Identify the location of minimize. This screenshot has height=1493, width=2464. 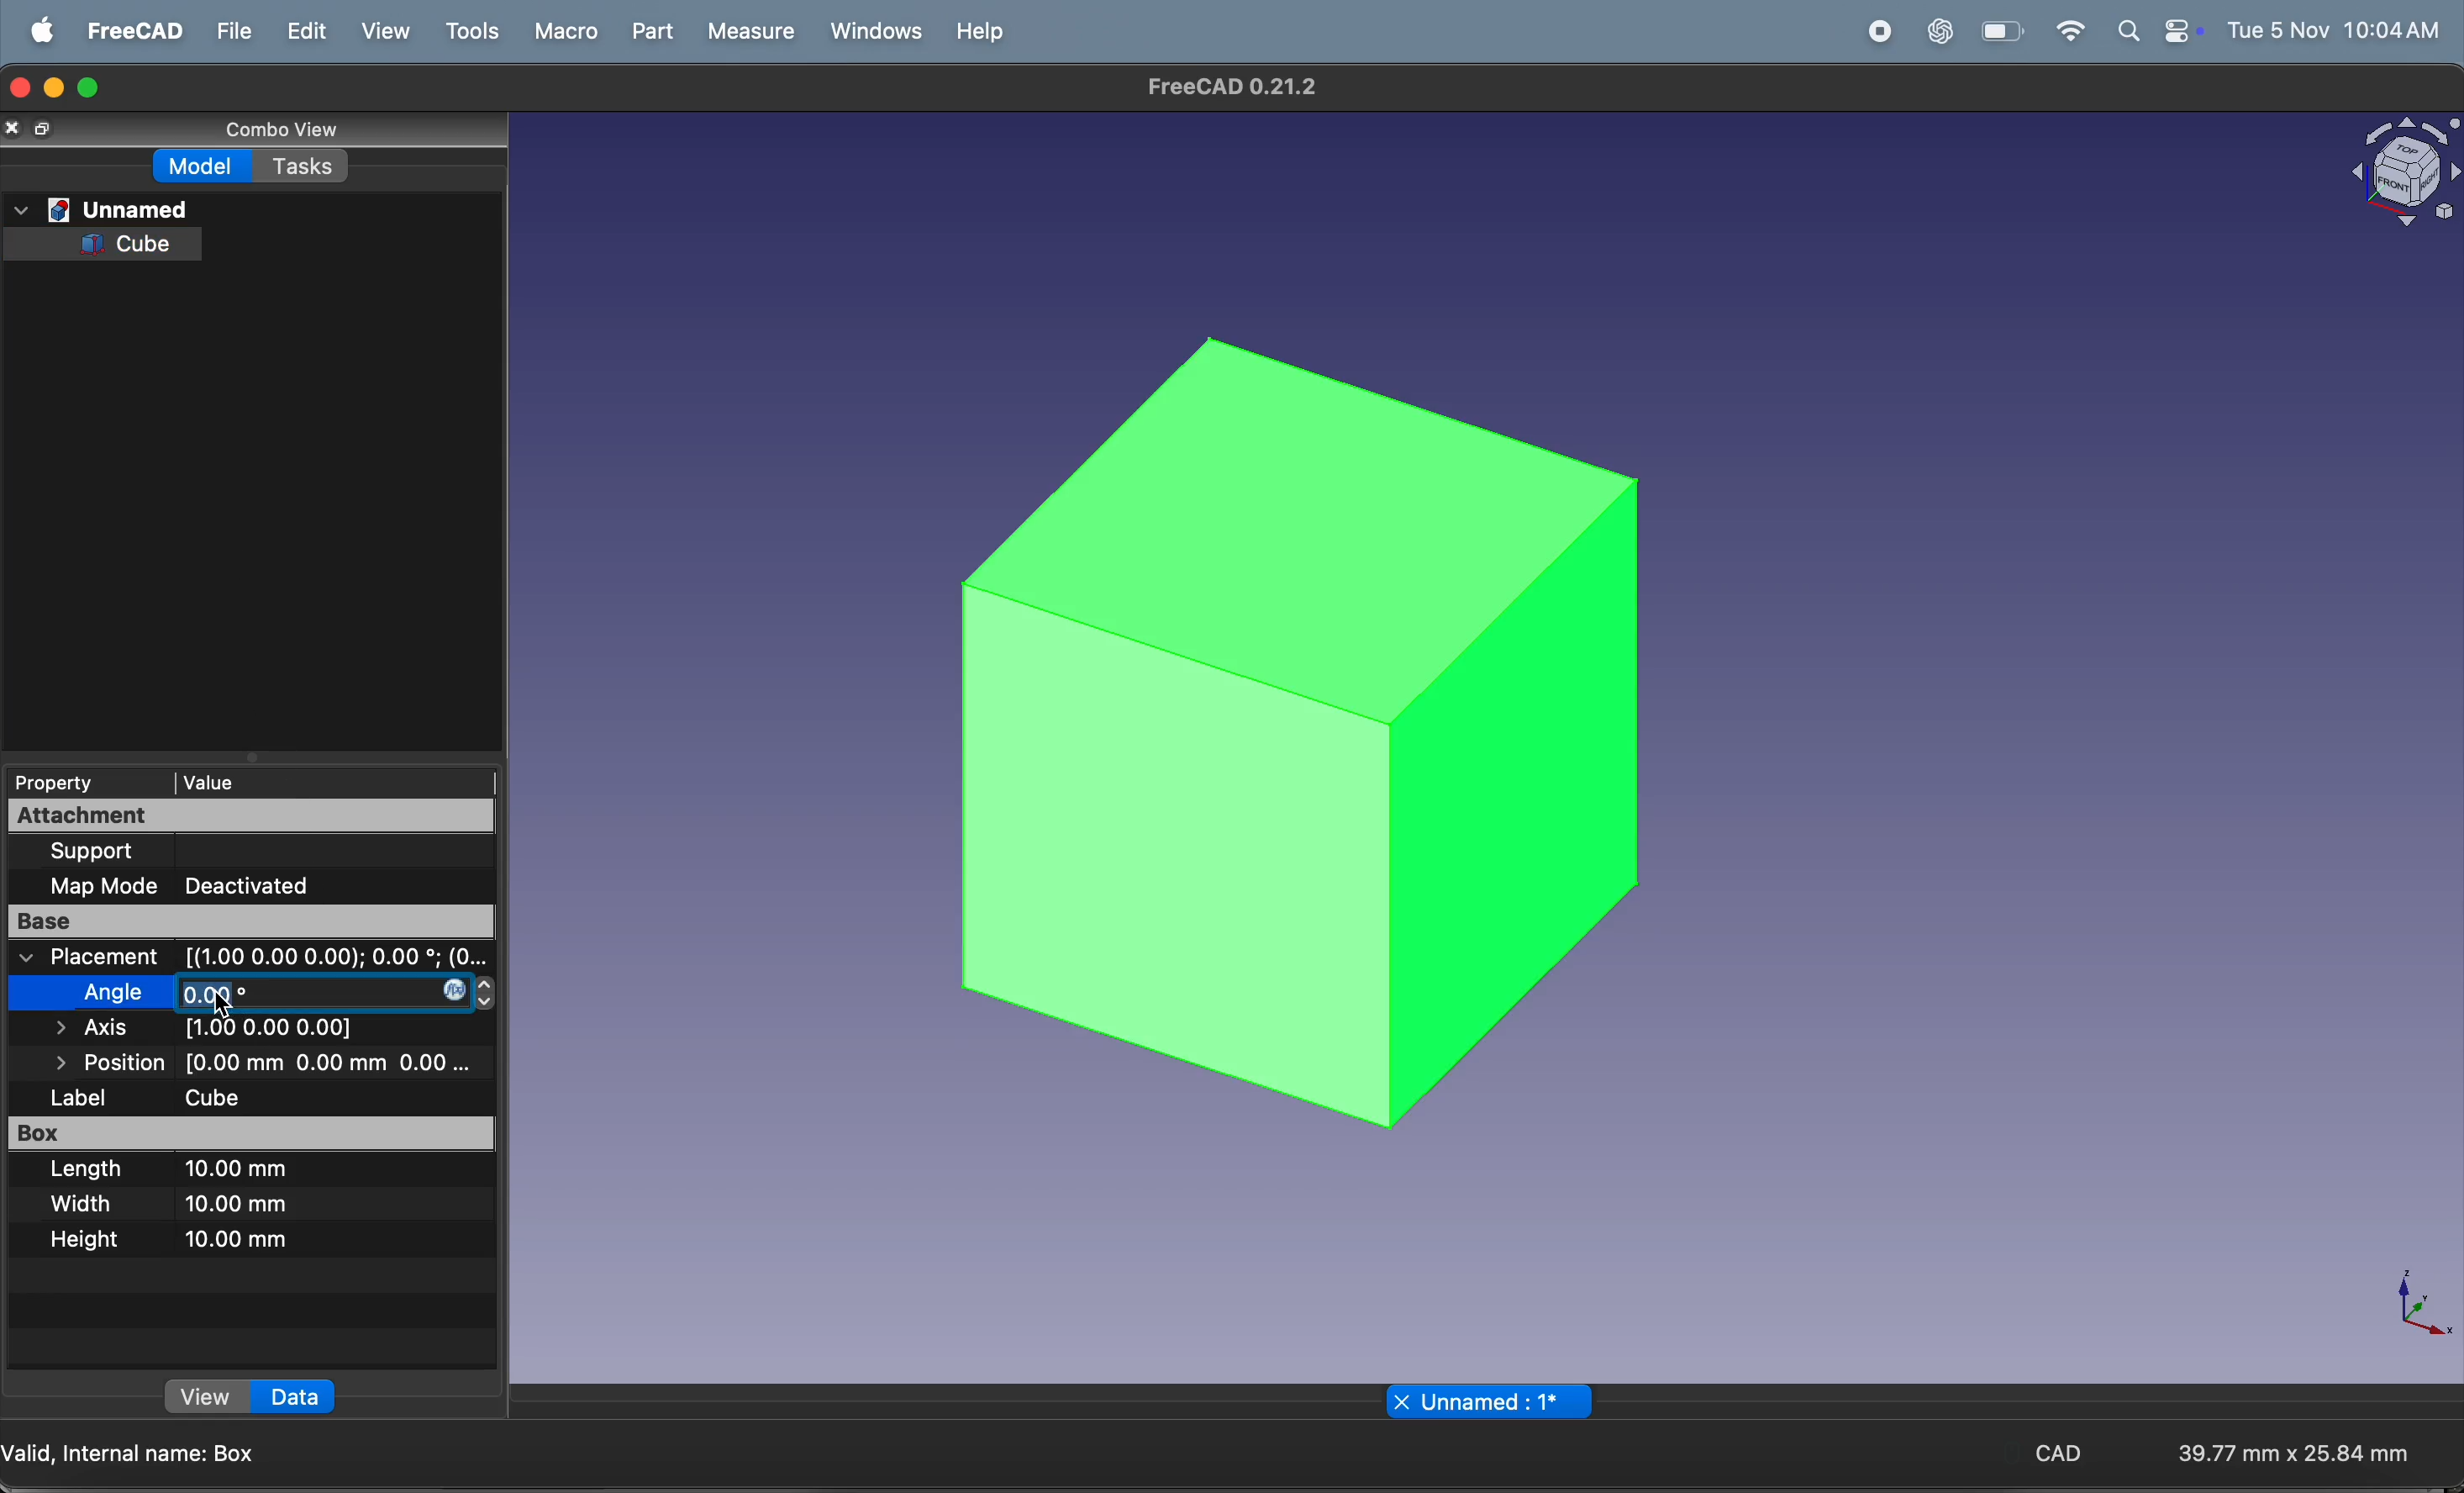
(58, 87).